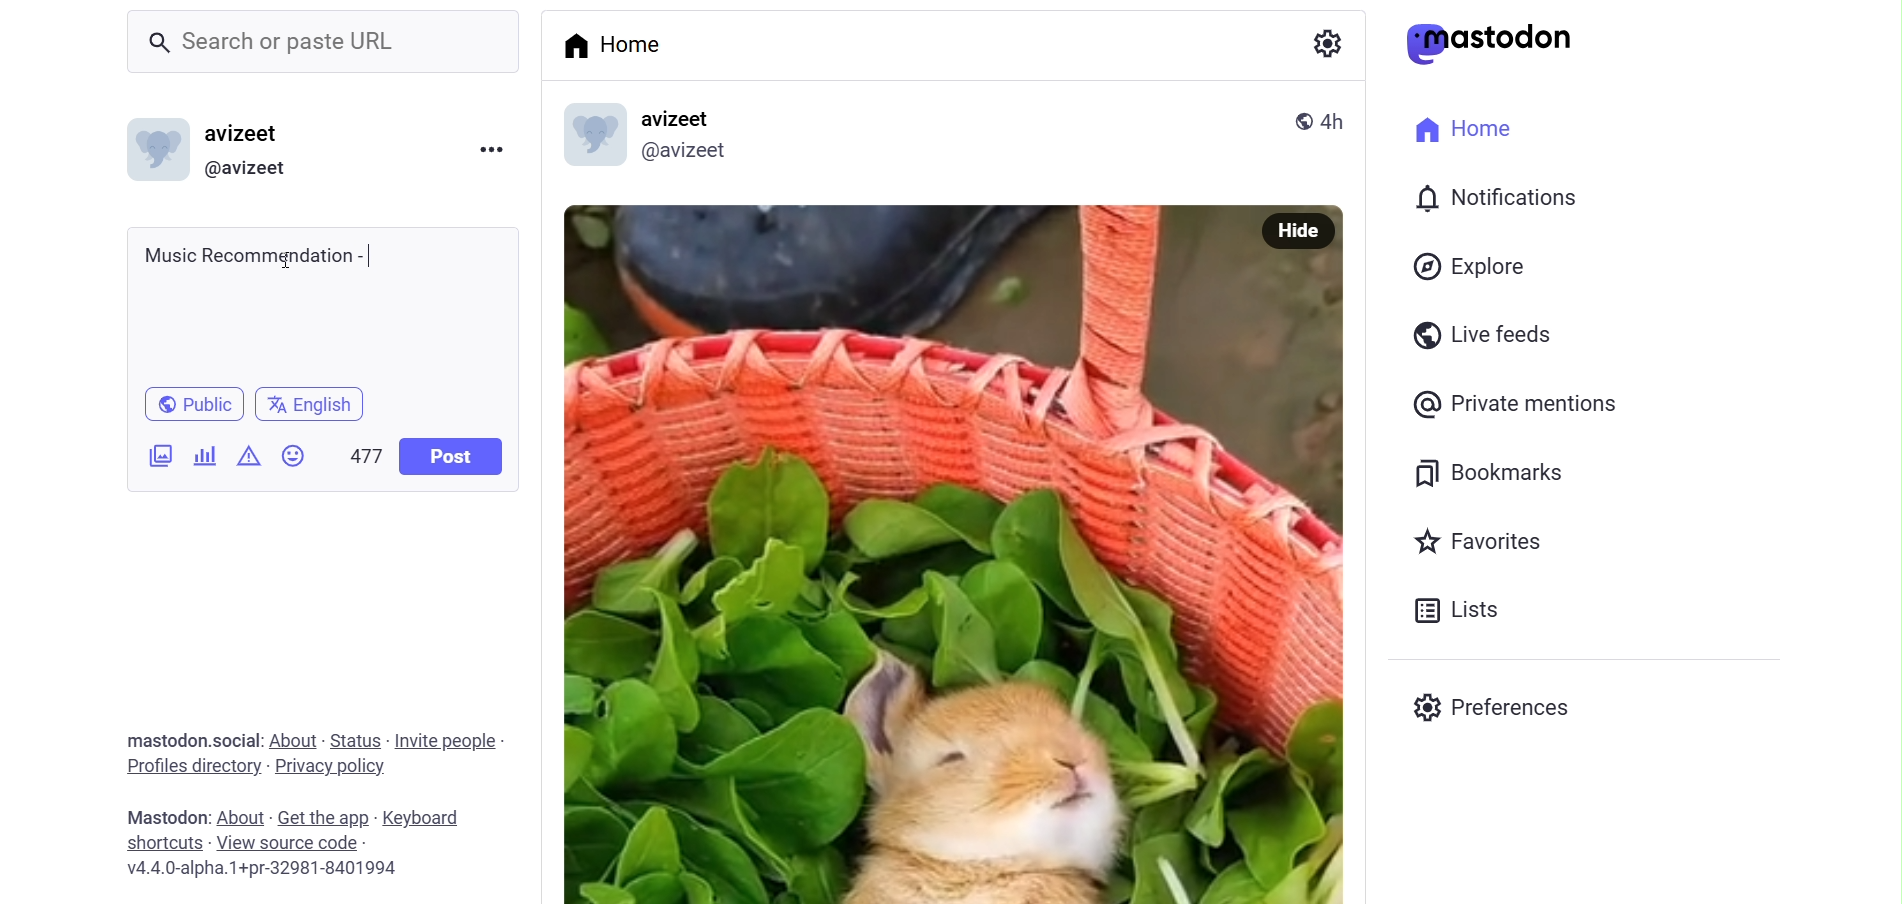  I want to click on english, so click(310, 403).